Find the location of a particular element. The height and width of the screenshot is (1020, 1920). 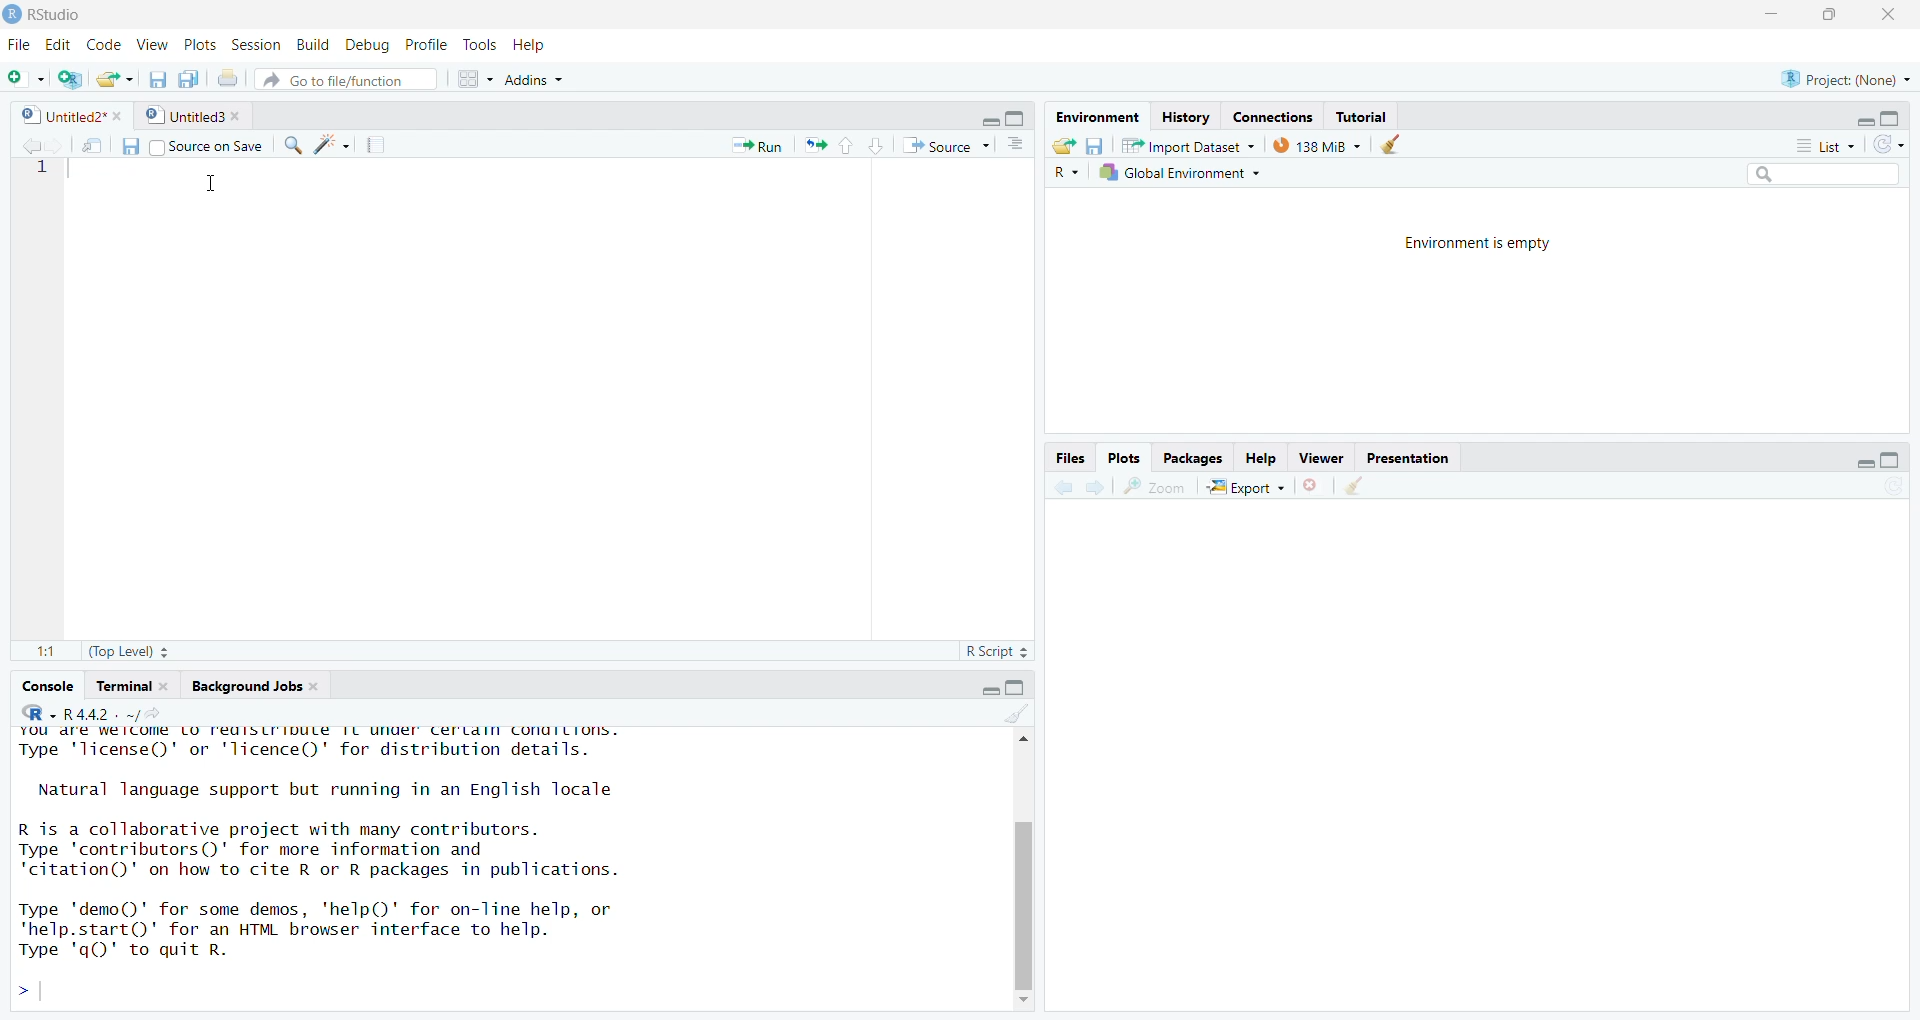

Untitled2 is located at coordinates (68, 115).